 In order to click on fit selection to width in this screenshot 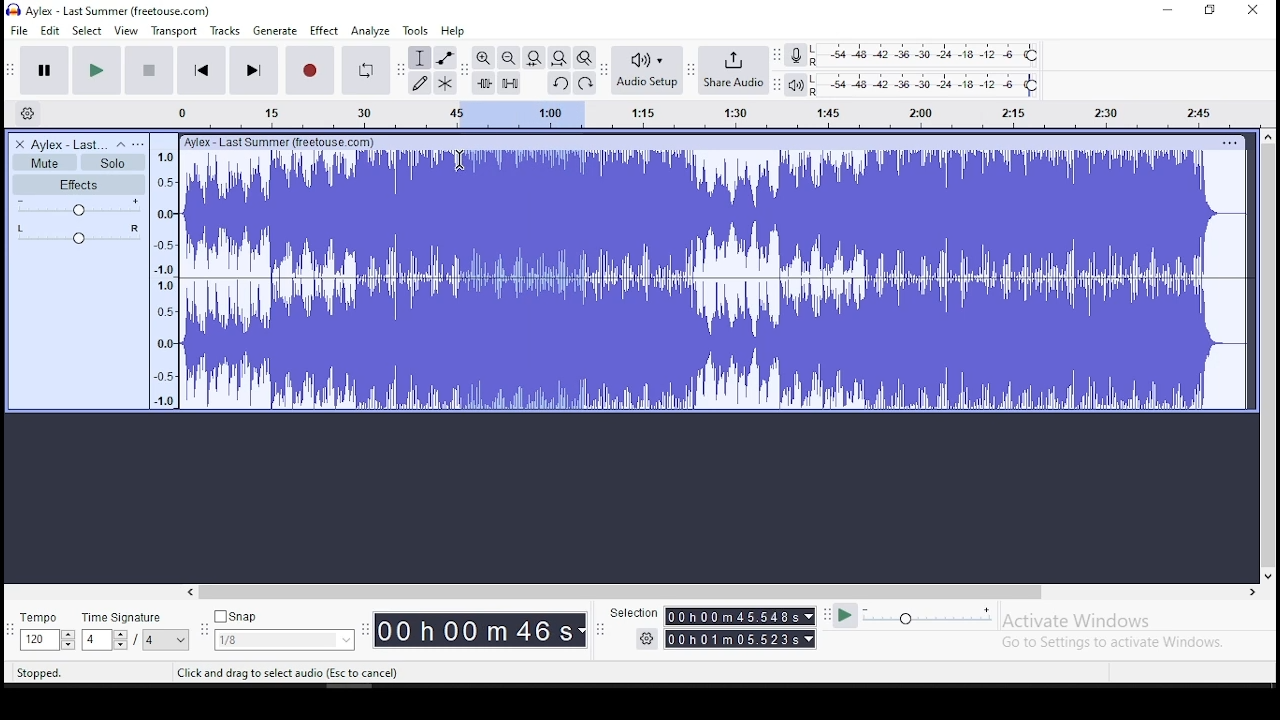, I will do `click(533, 58)`.